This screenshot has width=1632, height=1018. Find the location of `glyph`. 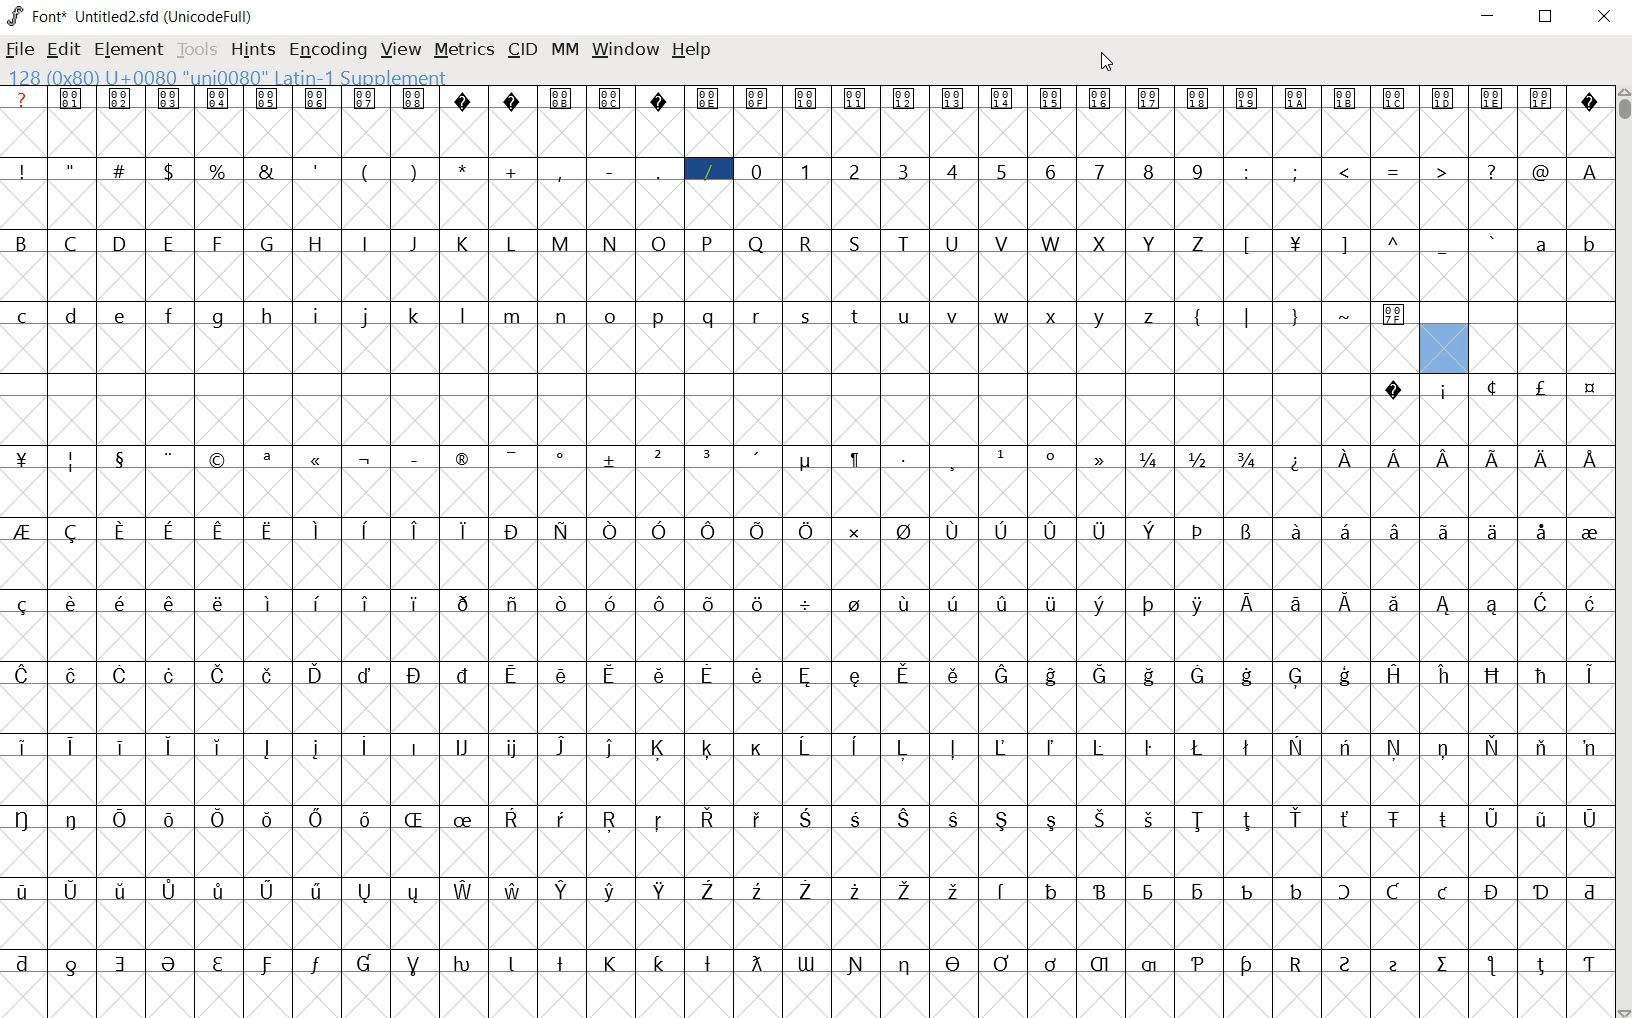

glyph is located at coordinates (1590, 172).